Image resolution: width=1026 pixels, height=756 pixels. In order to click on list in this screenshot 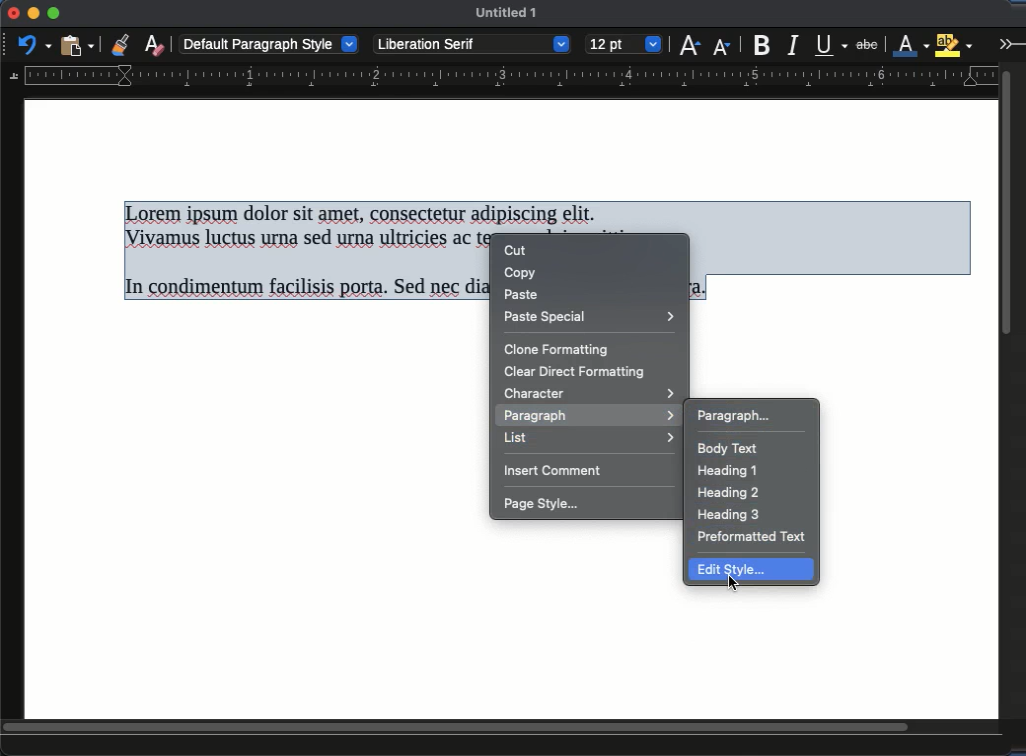, I will do `click(589, 440)`.